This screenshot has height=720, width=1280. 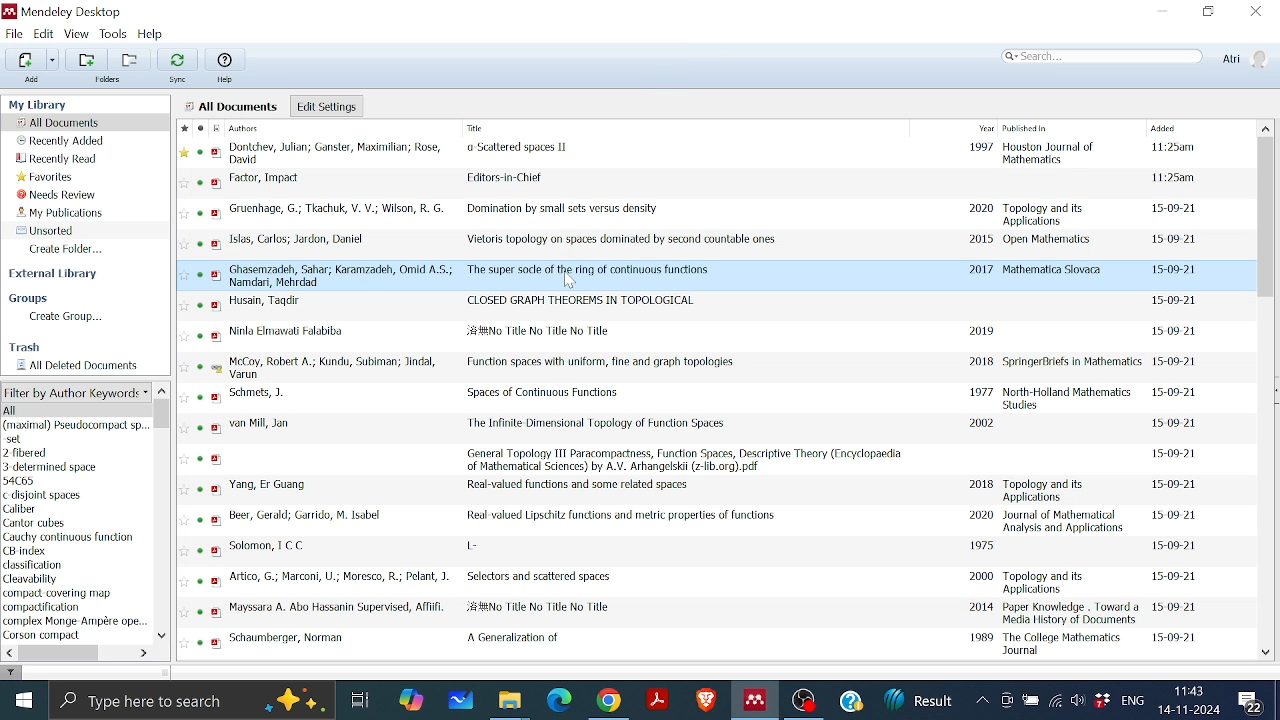 What do you see at coordinates (63, 249) in the screenshot?
I see `Create folder` at bounding box center [63, 249].